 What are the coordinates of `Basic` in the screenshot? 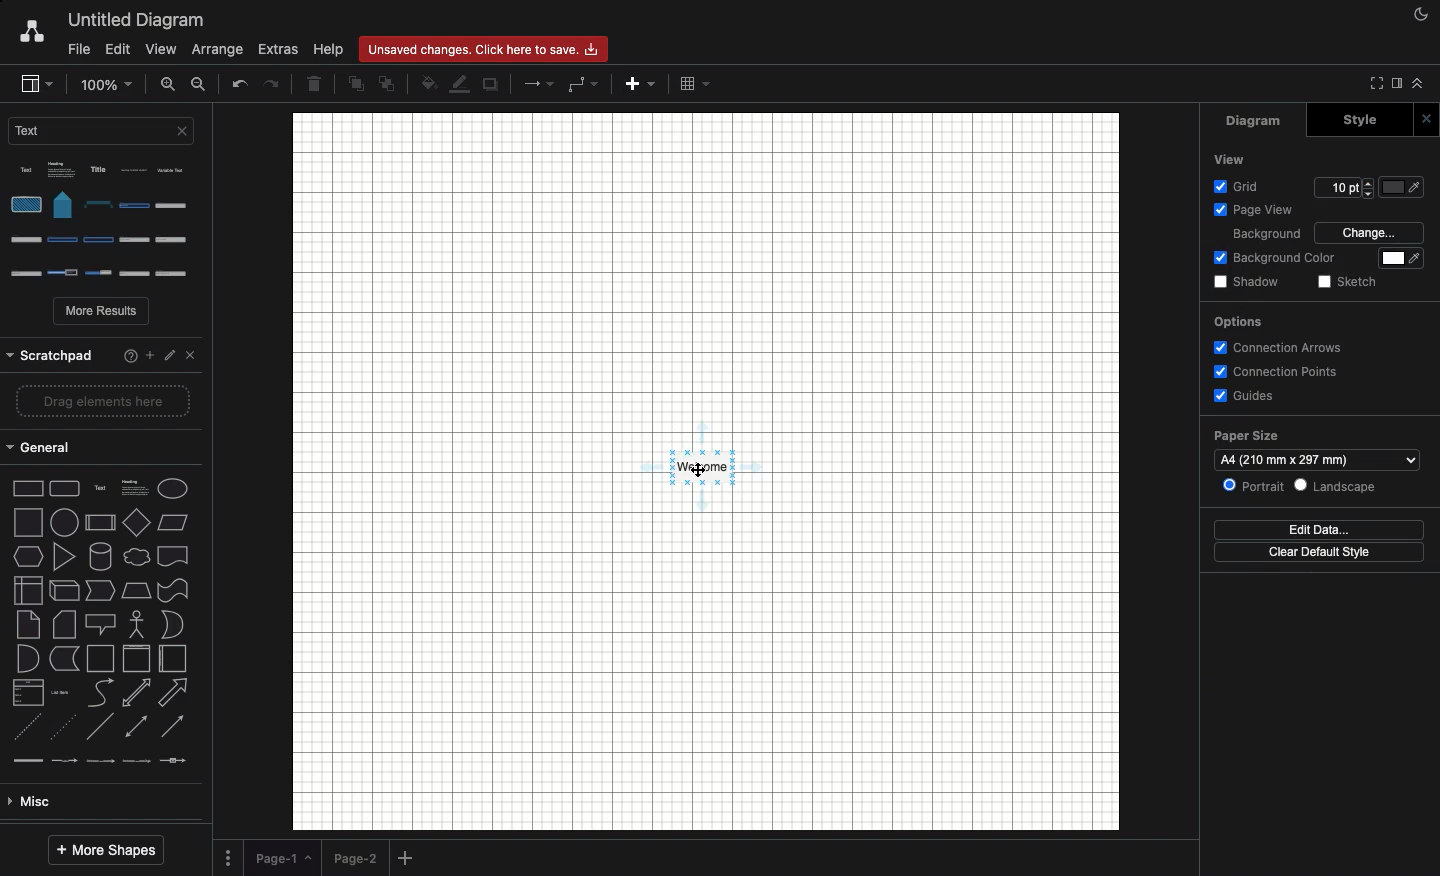 It's located at (101, 692).